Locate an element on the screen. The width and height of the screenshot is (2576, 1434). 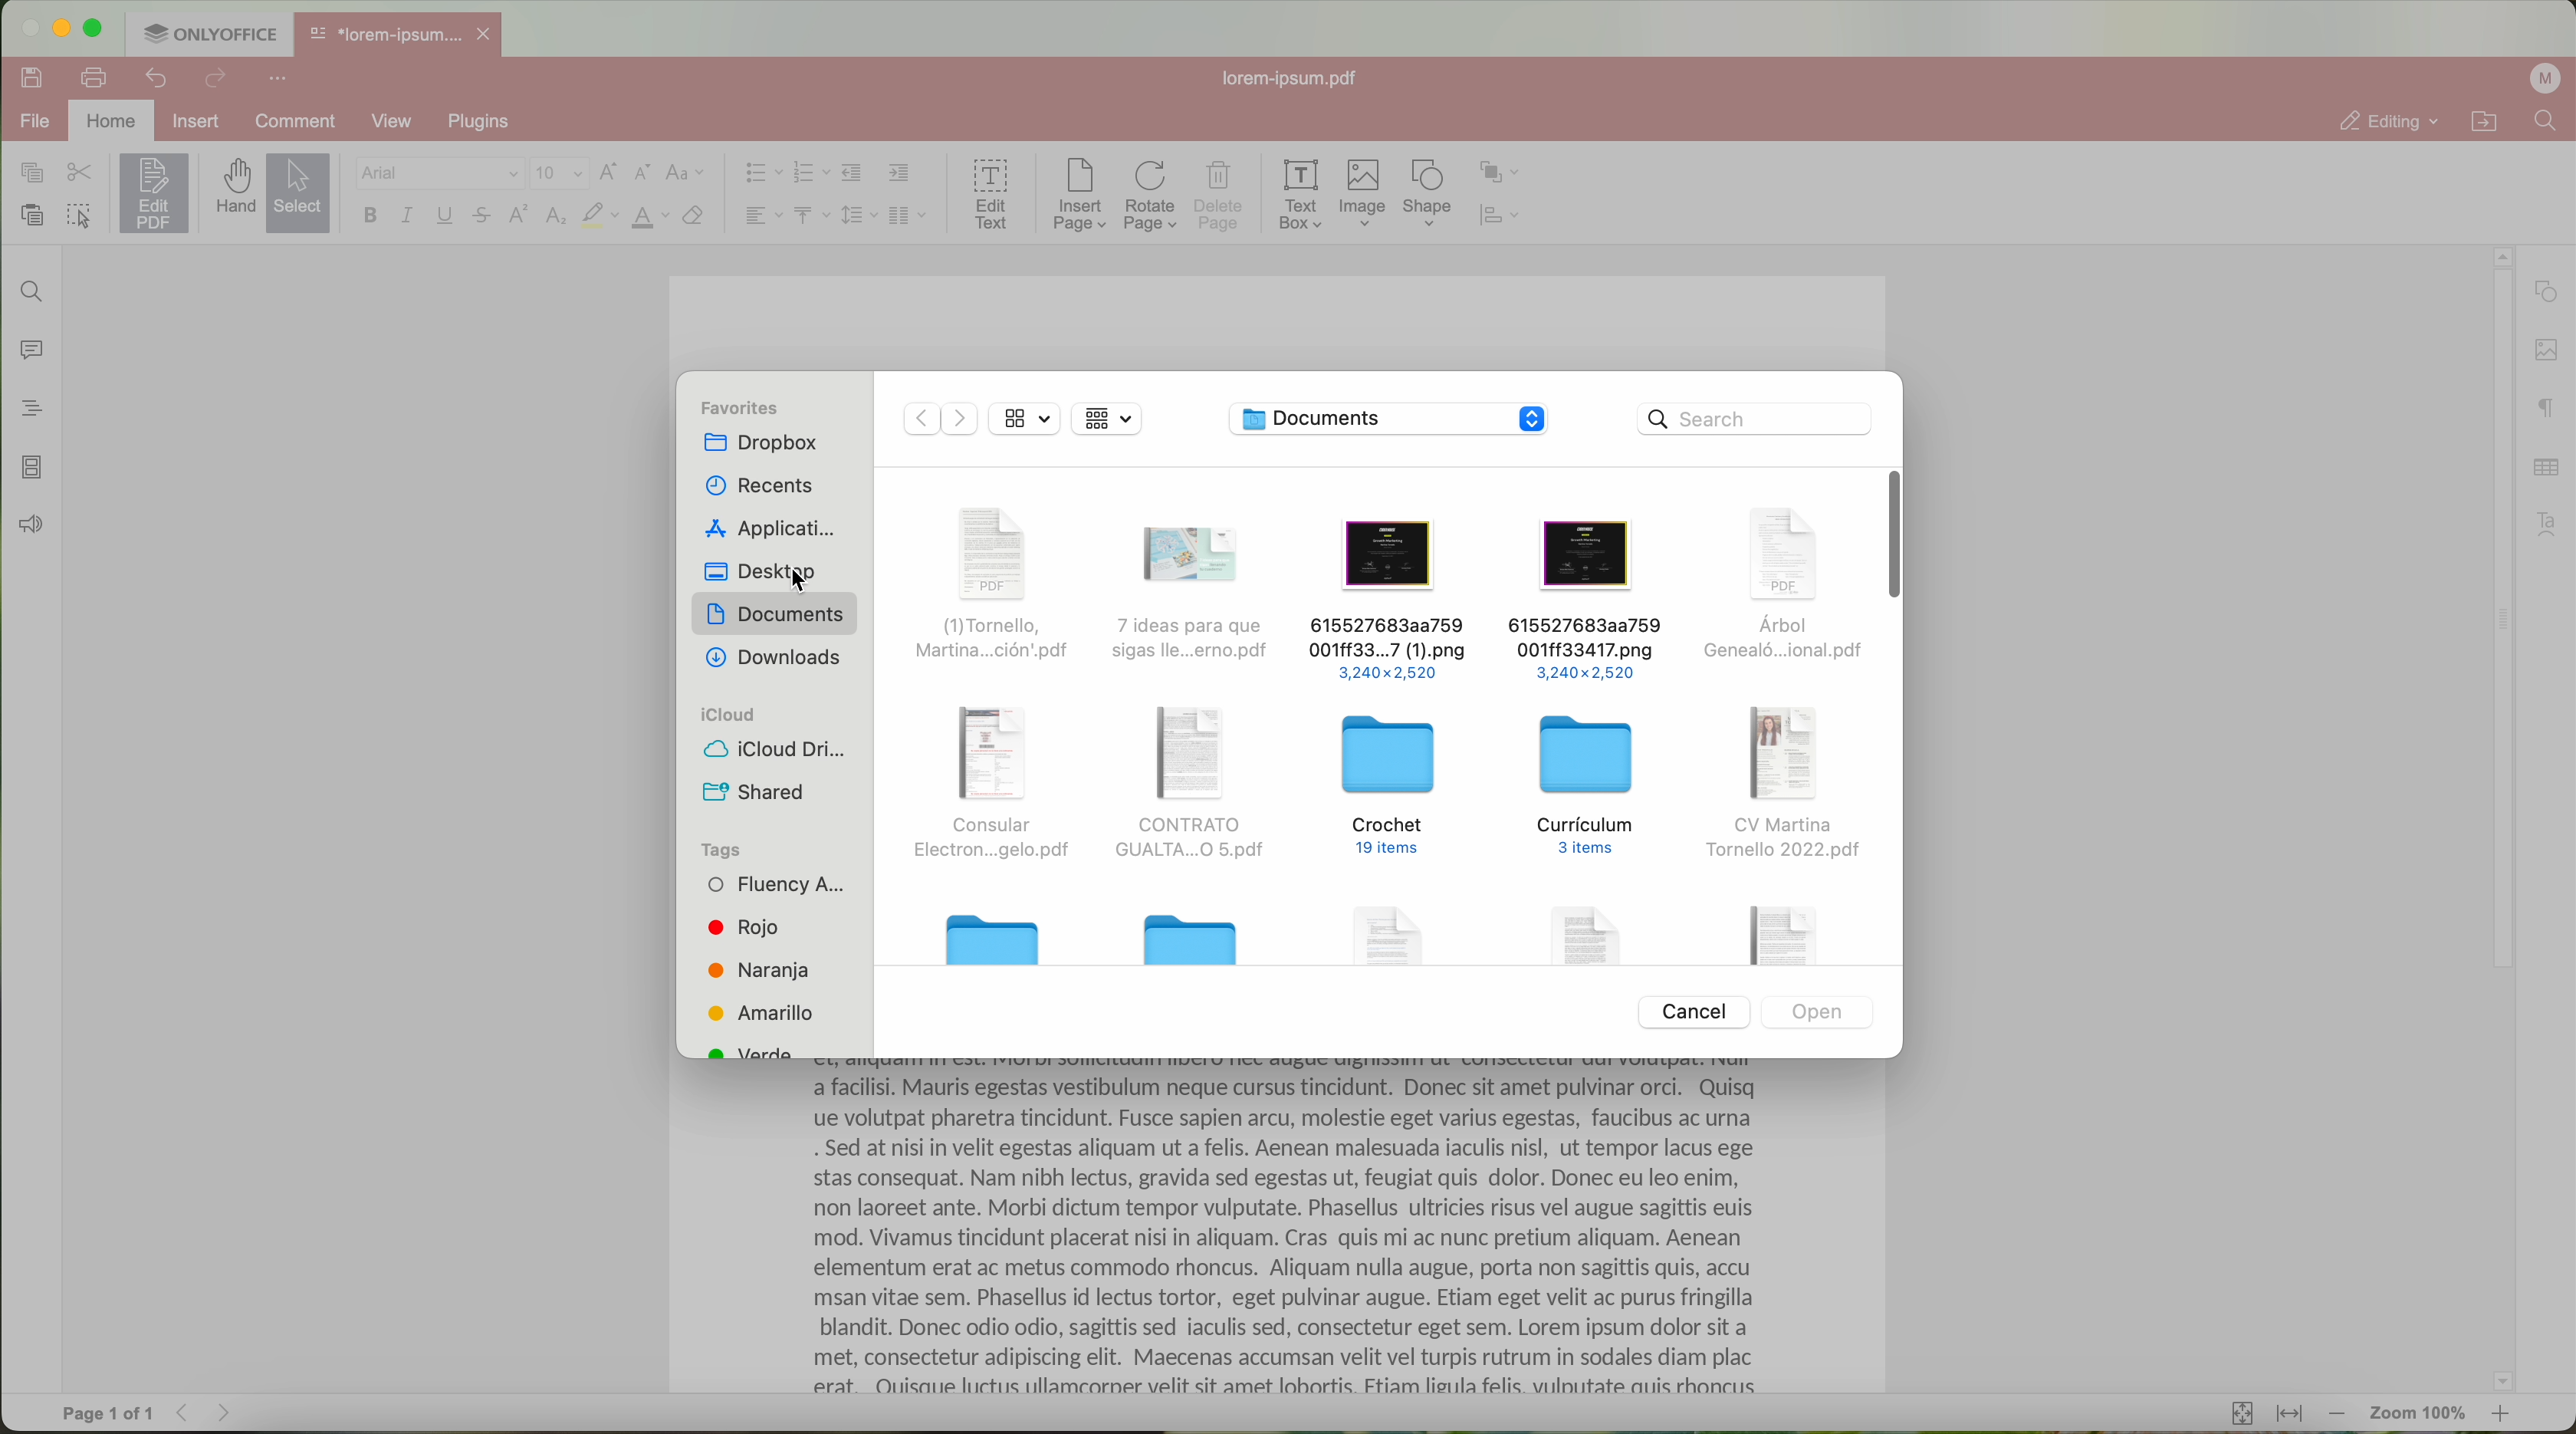
vertical align is located at coordinates (811, 215).